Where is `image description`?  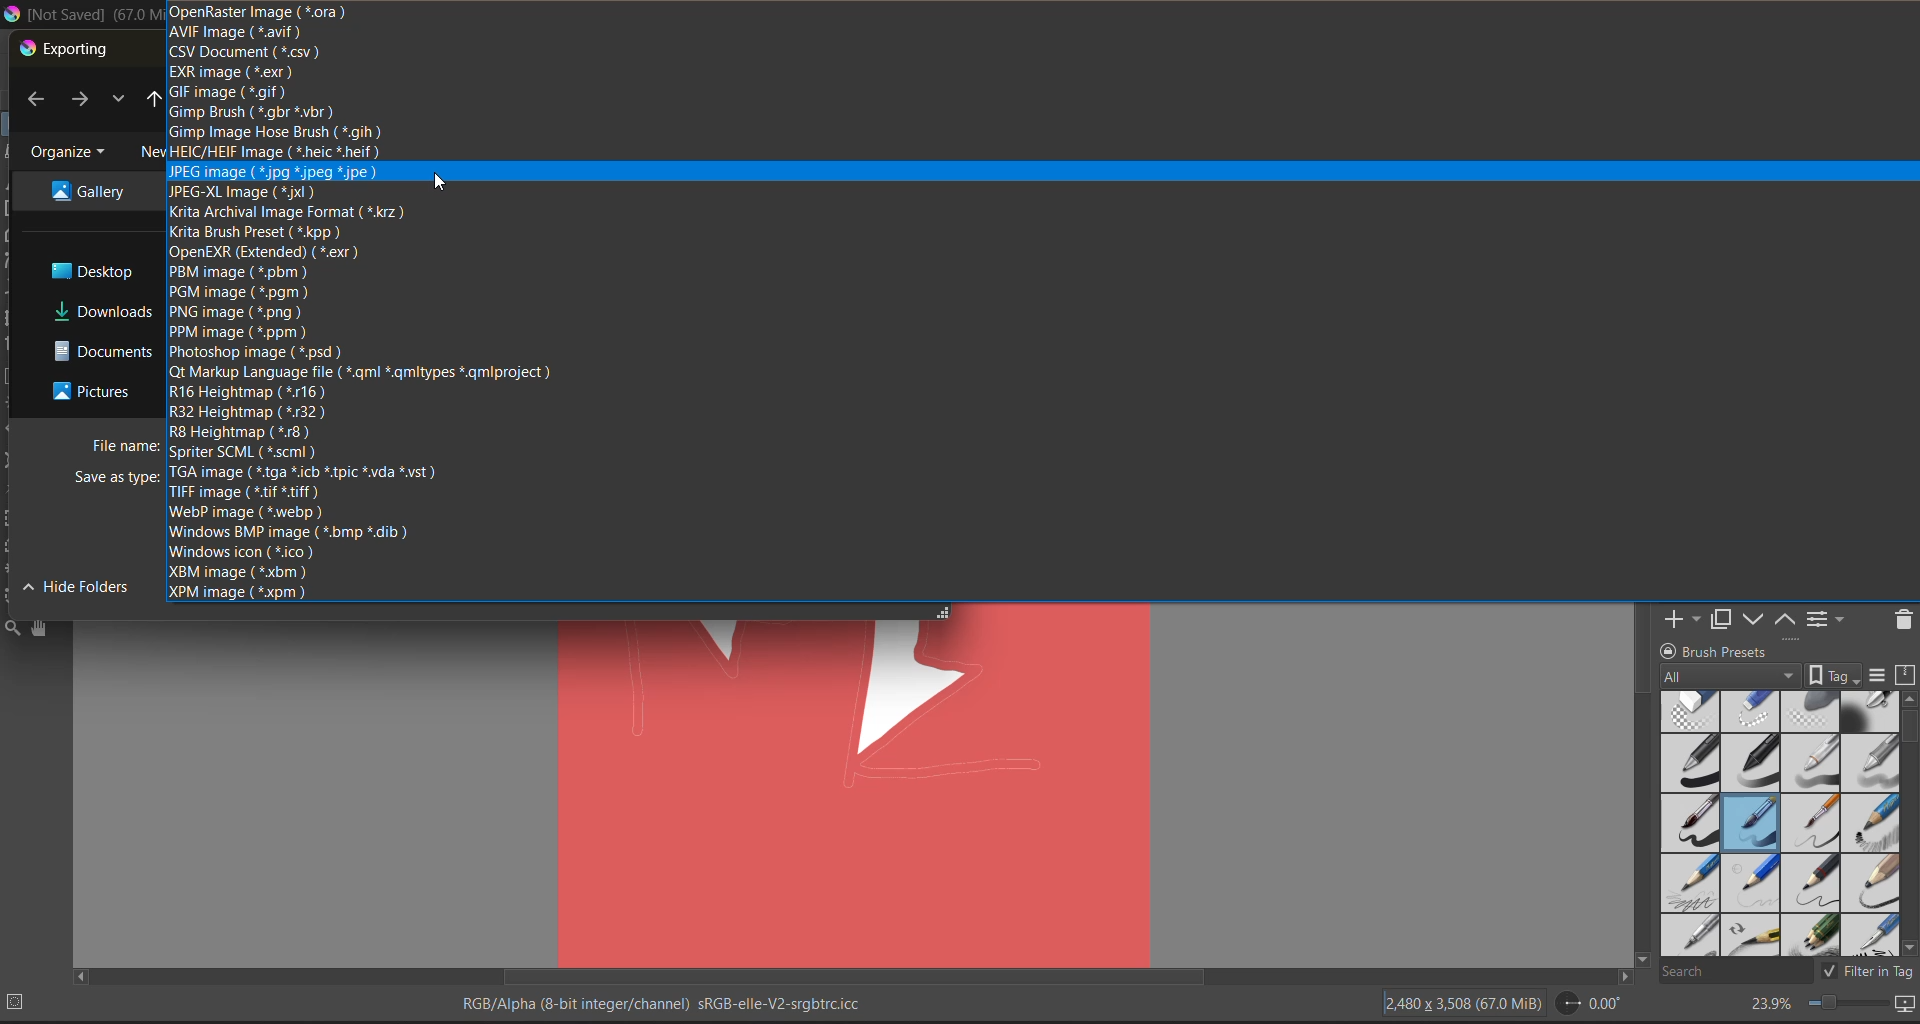
image description is located at coordinates (1467, 1004).